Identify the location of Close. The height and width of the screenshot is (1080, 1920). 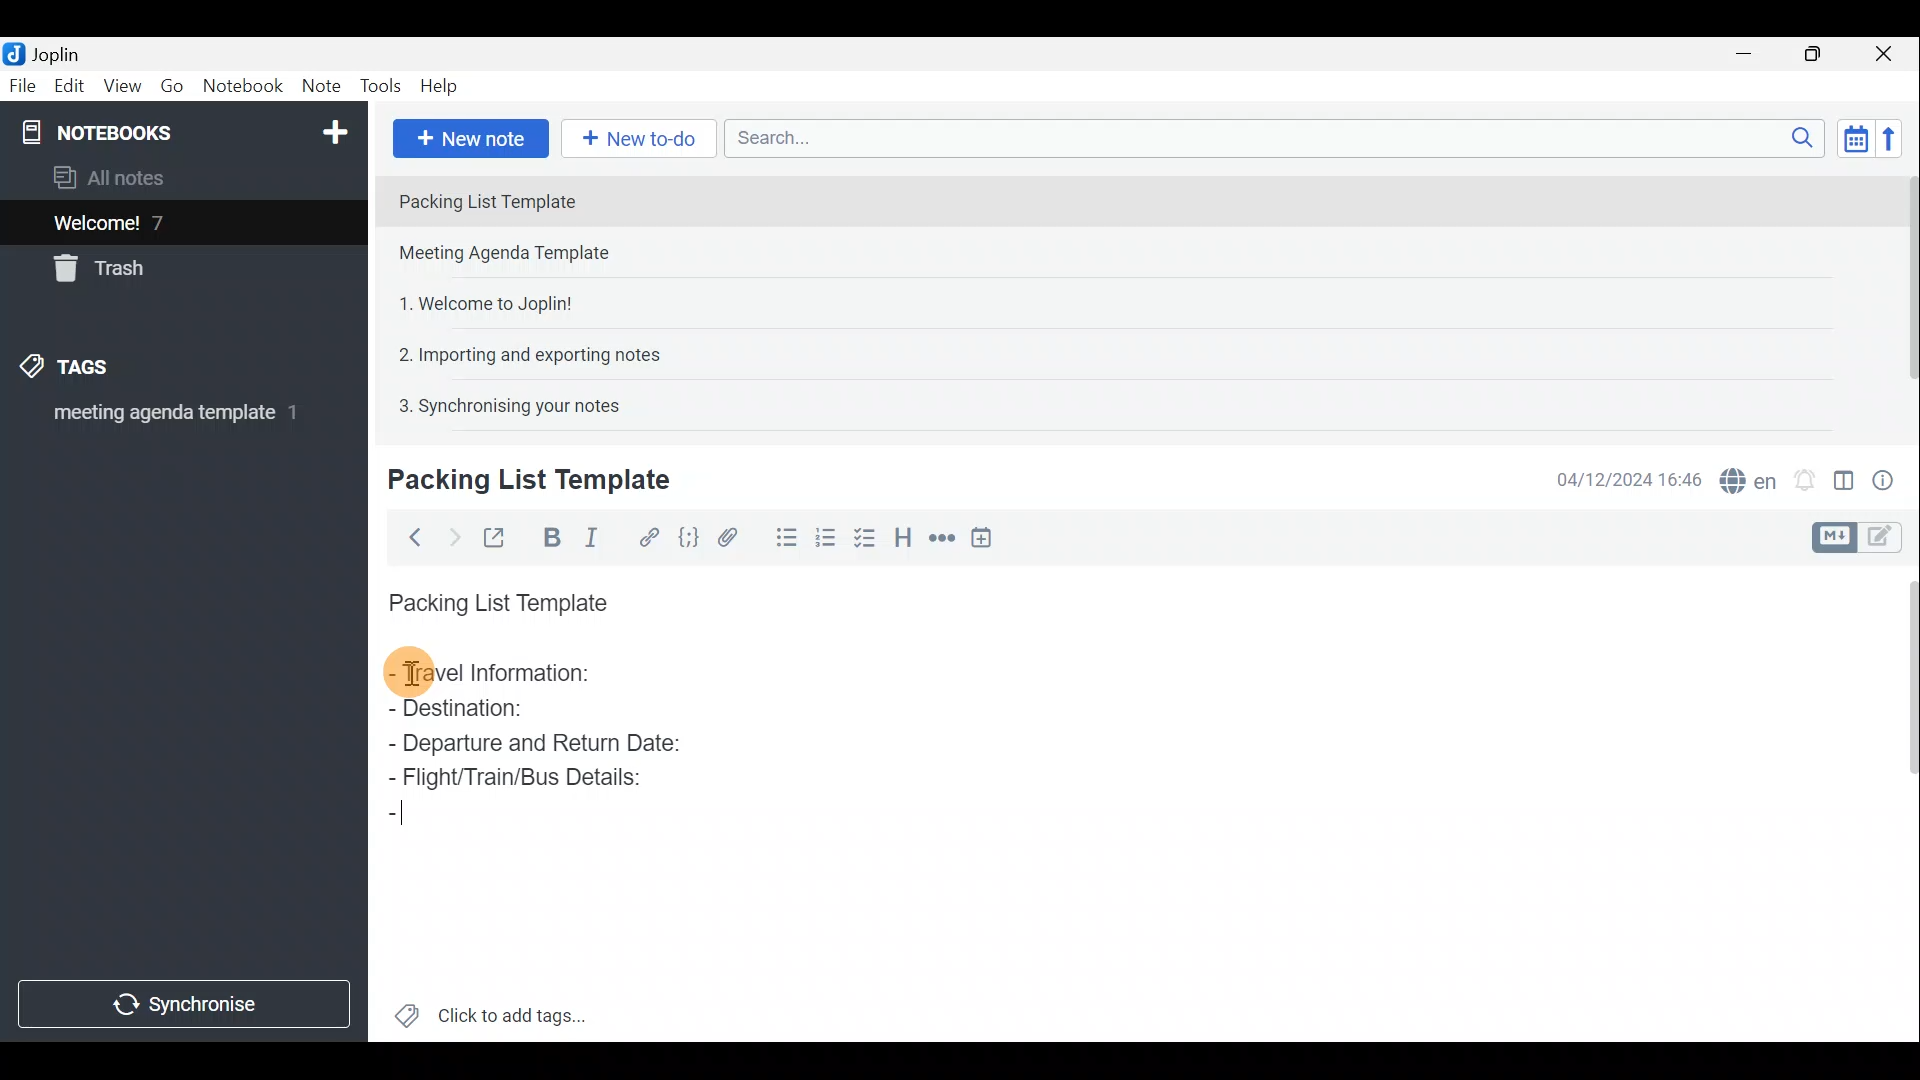
(1890, 53).